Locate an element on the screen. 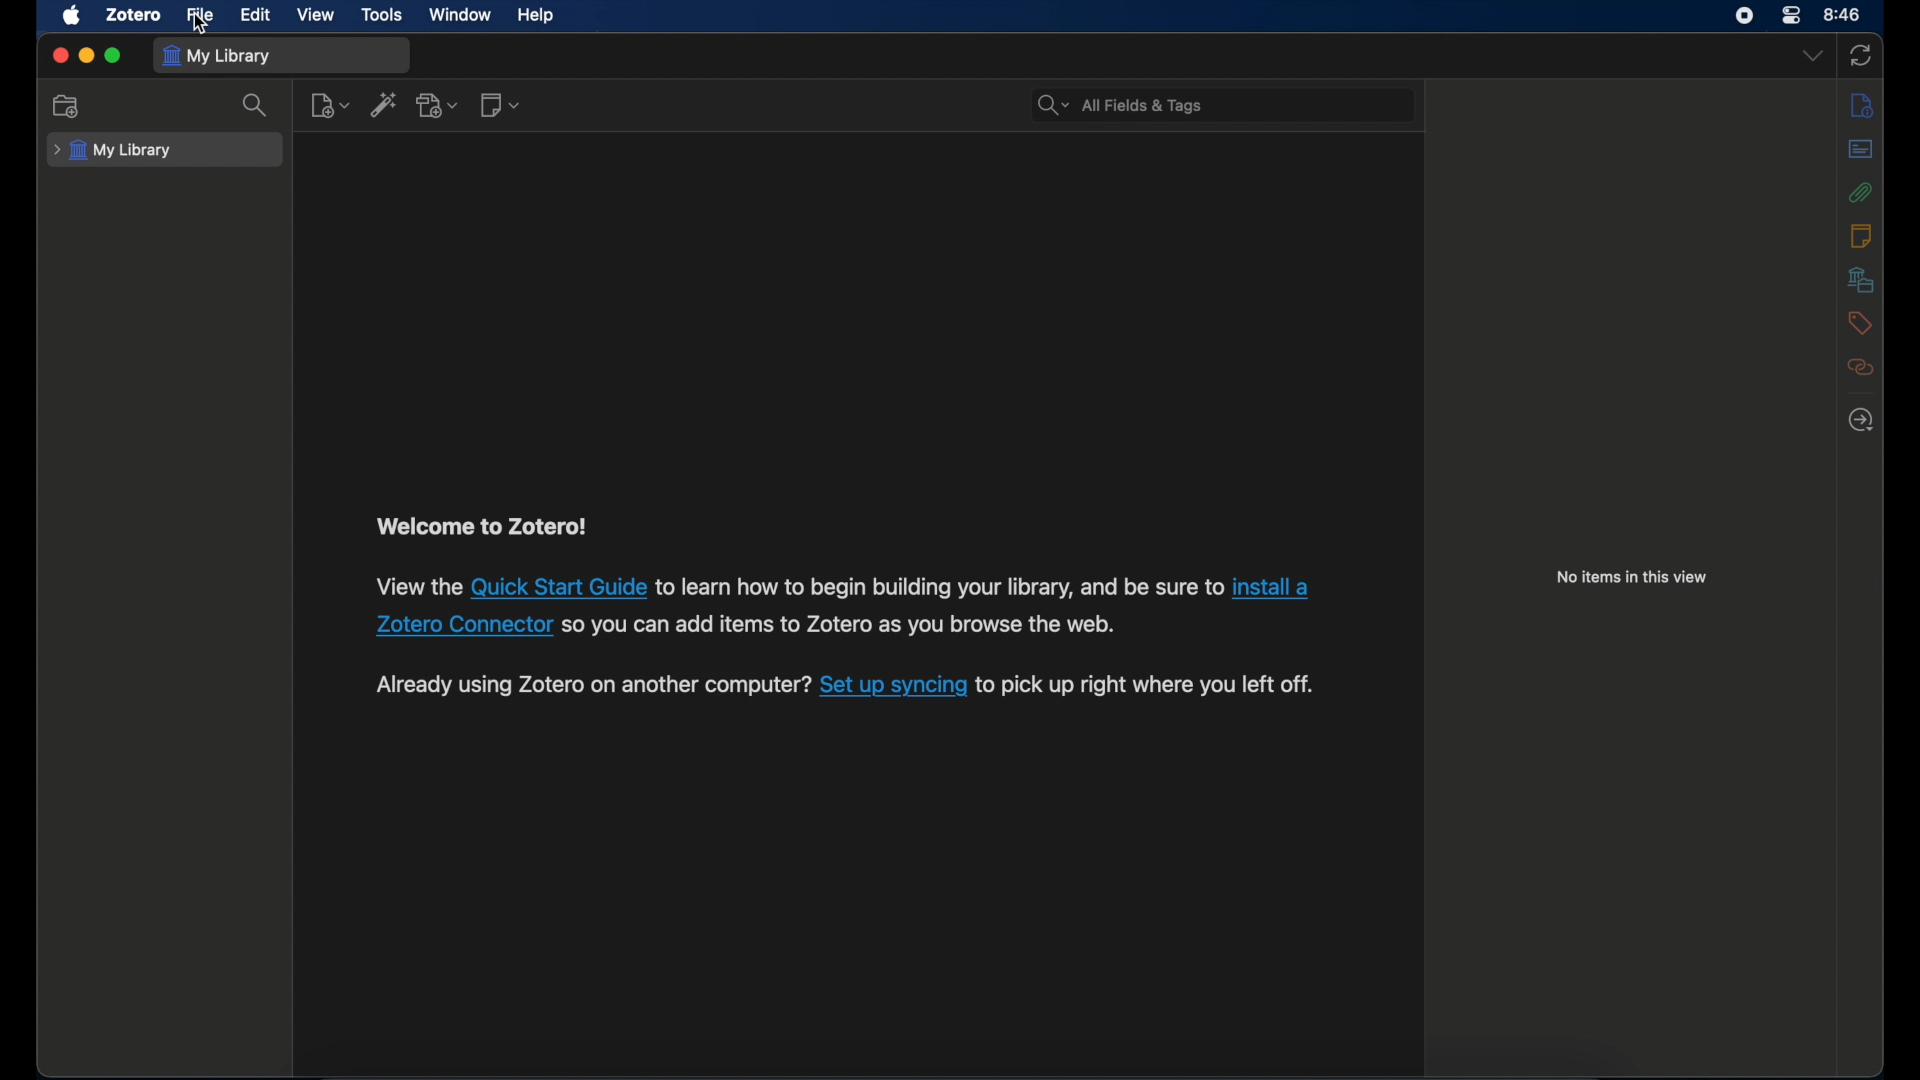 The width and height of the screenshot is (1920, 1080). add item by identifier is located at coordinates (385, 105).